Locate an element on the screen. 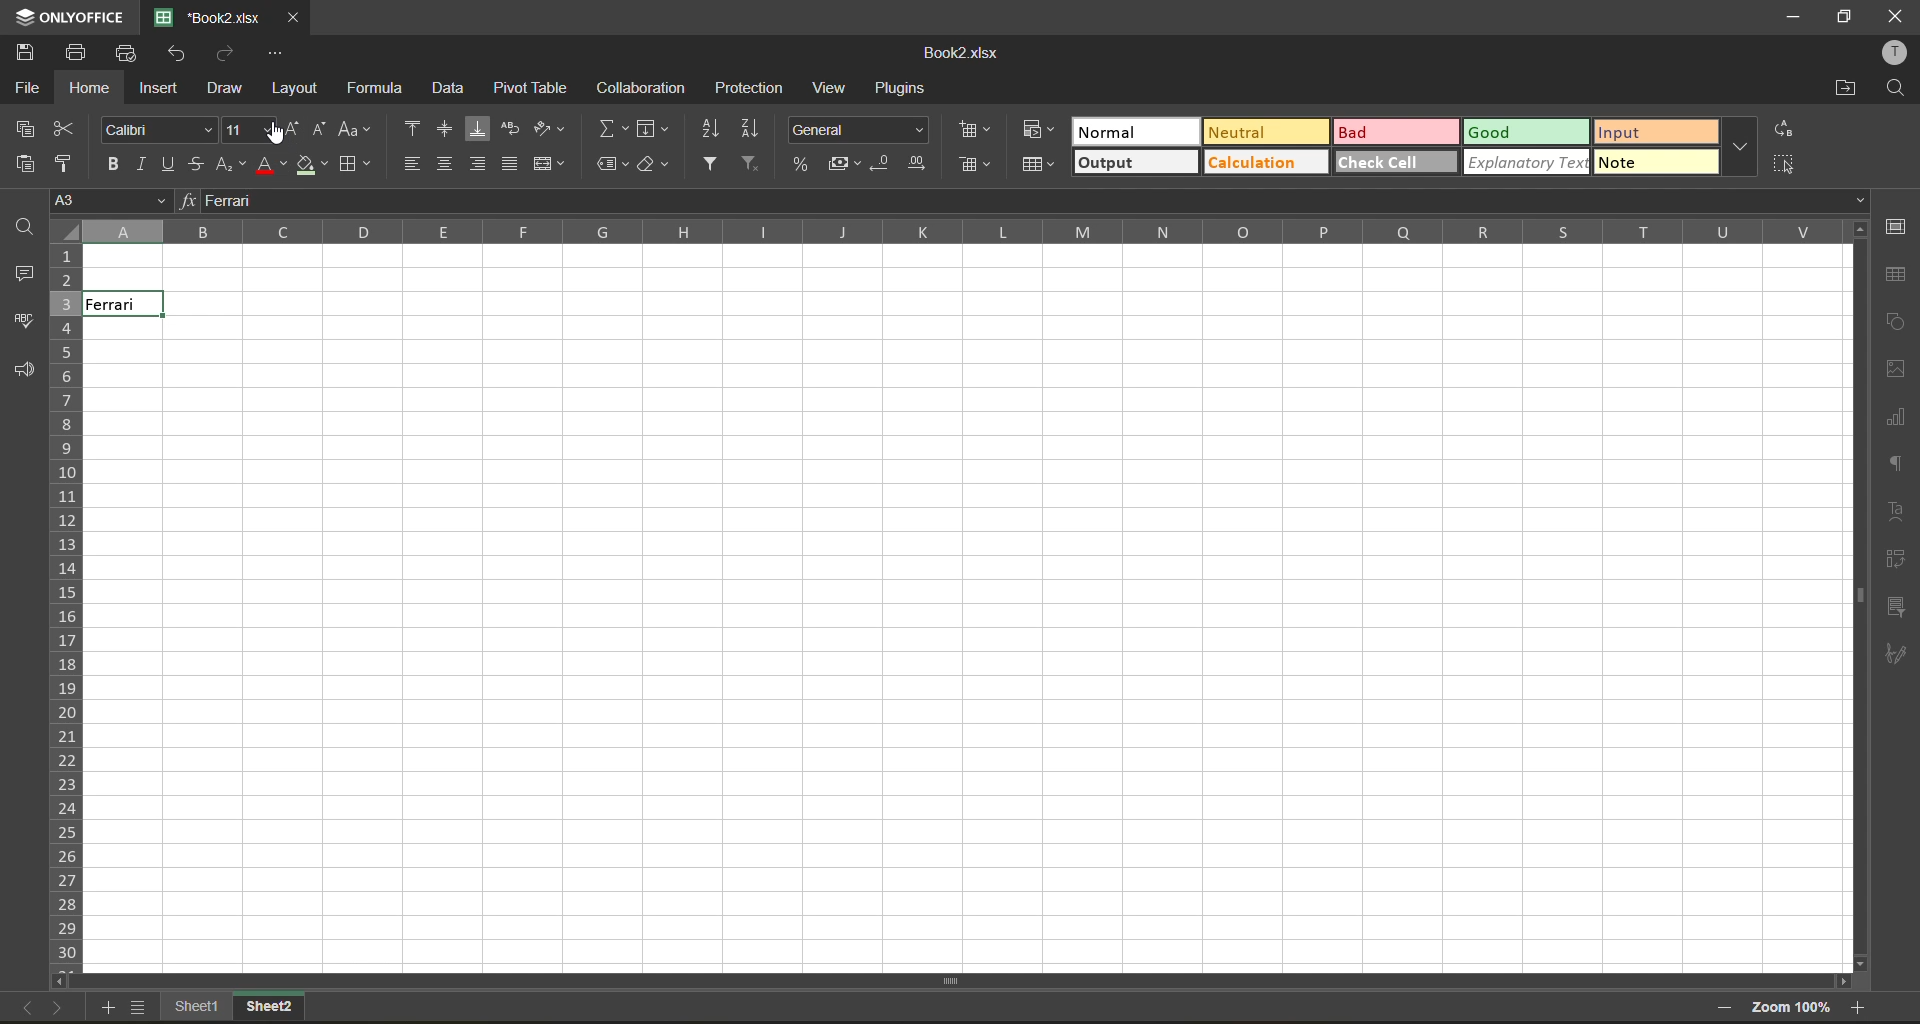 Image resolution: width=1920 pixels, height=1024 pixels. minimize is located at coordinates (1796, 15).